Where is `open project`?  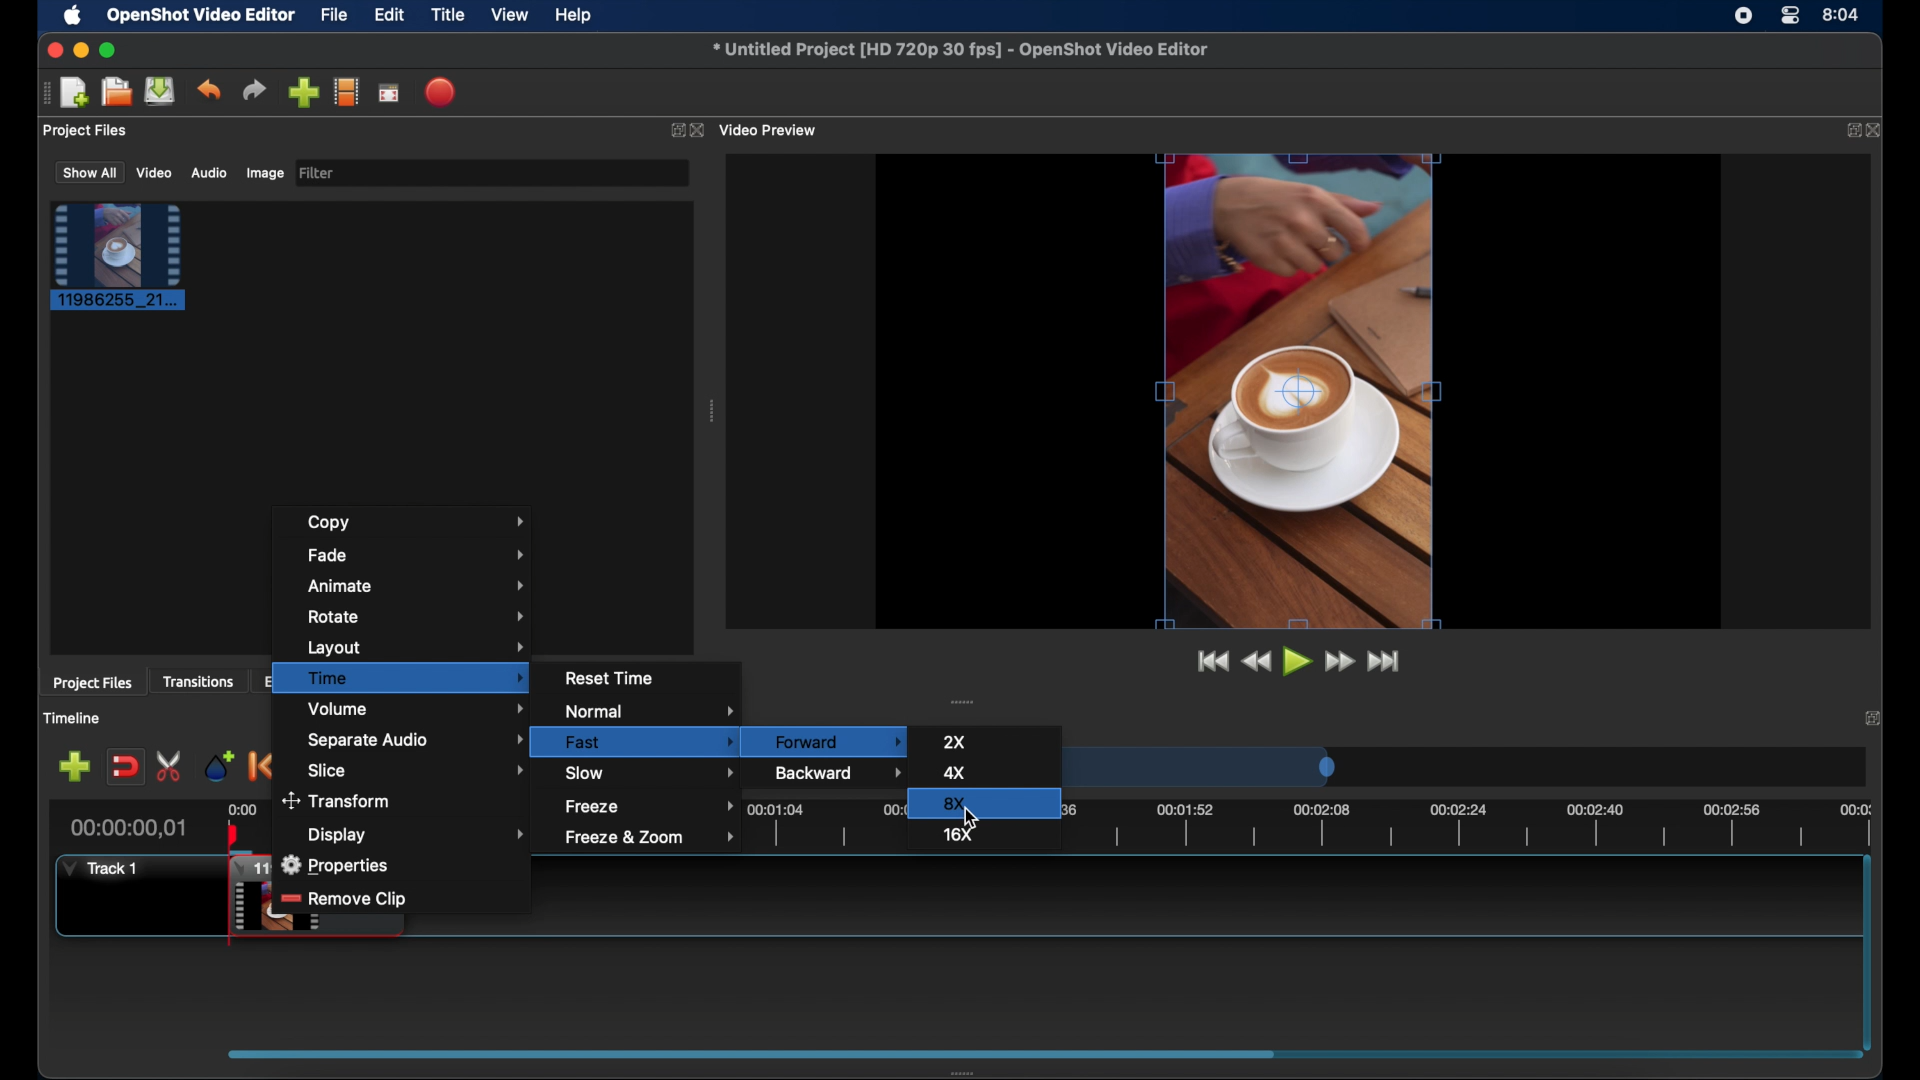
open project is located at coordinates (116, 92).